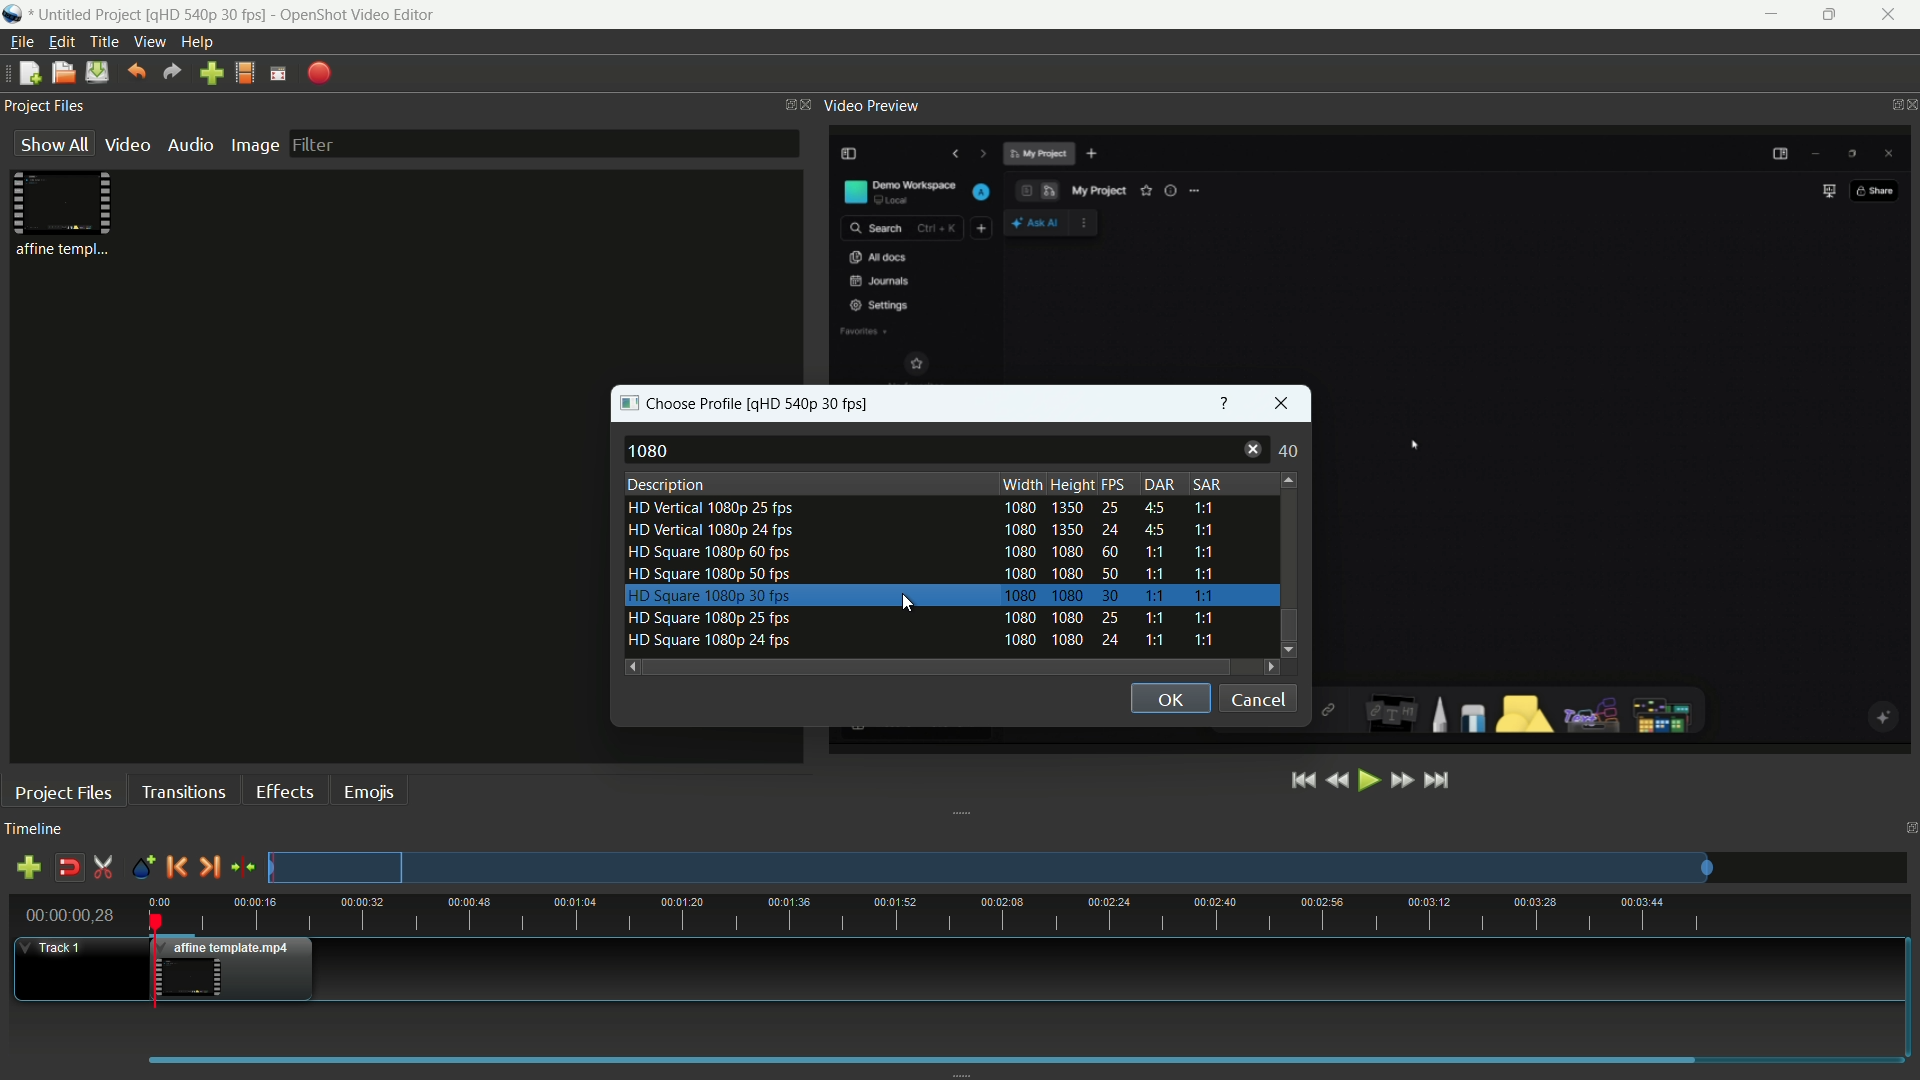 This screenshot has width=1920, height=1080. What do you see at coordinates (917, 642) in the screenshot?
I see `profile-7` at bounding box center [917, 642].